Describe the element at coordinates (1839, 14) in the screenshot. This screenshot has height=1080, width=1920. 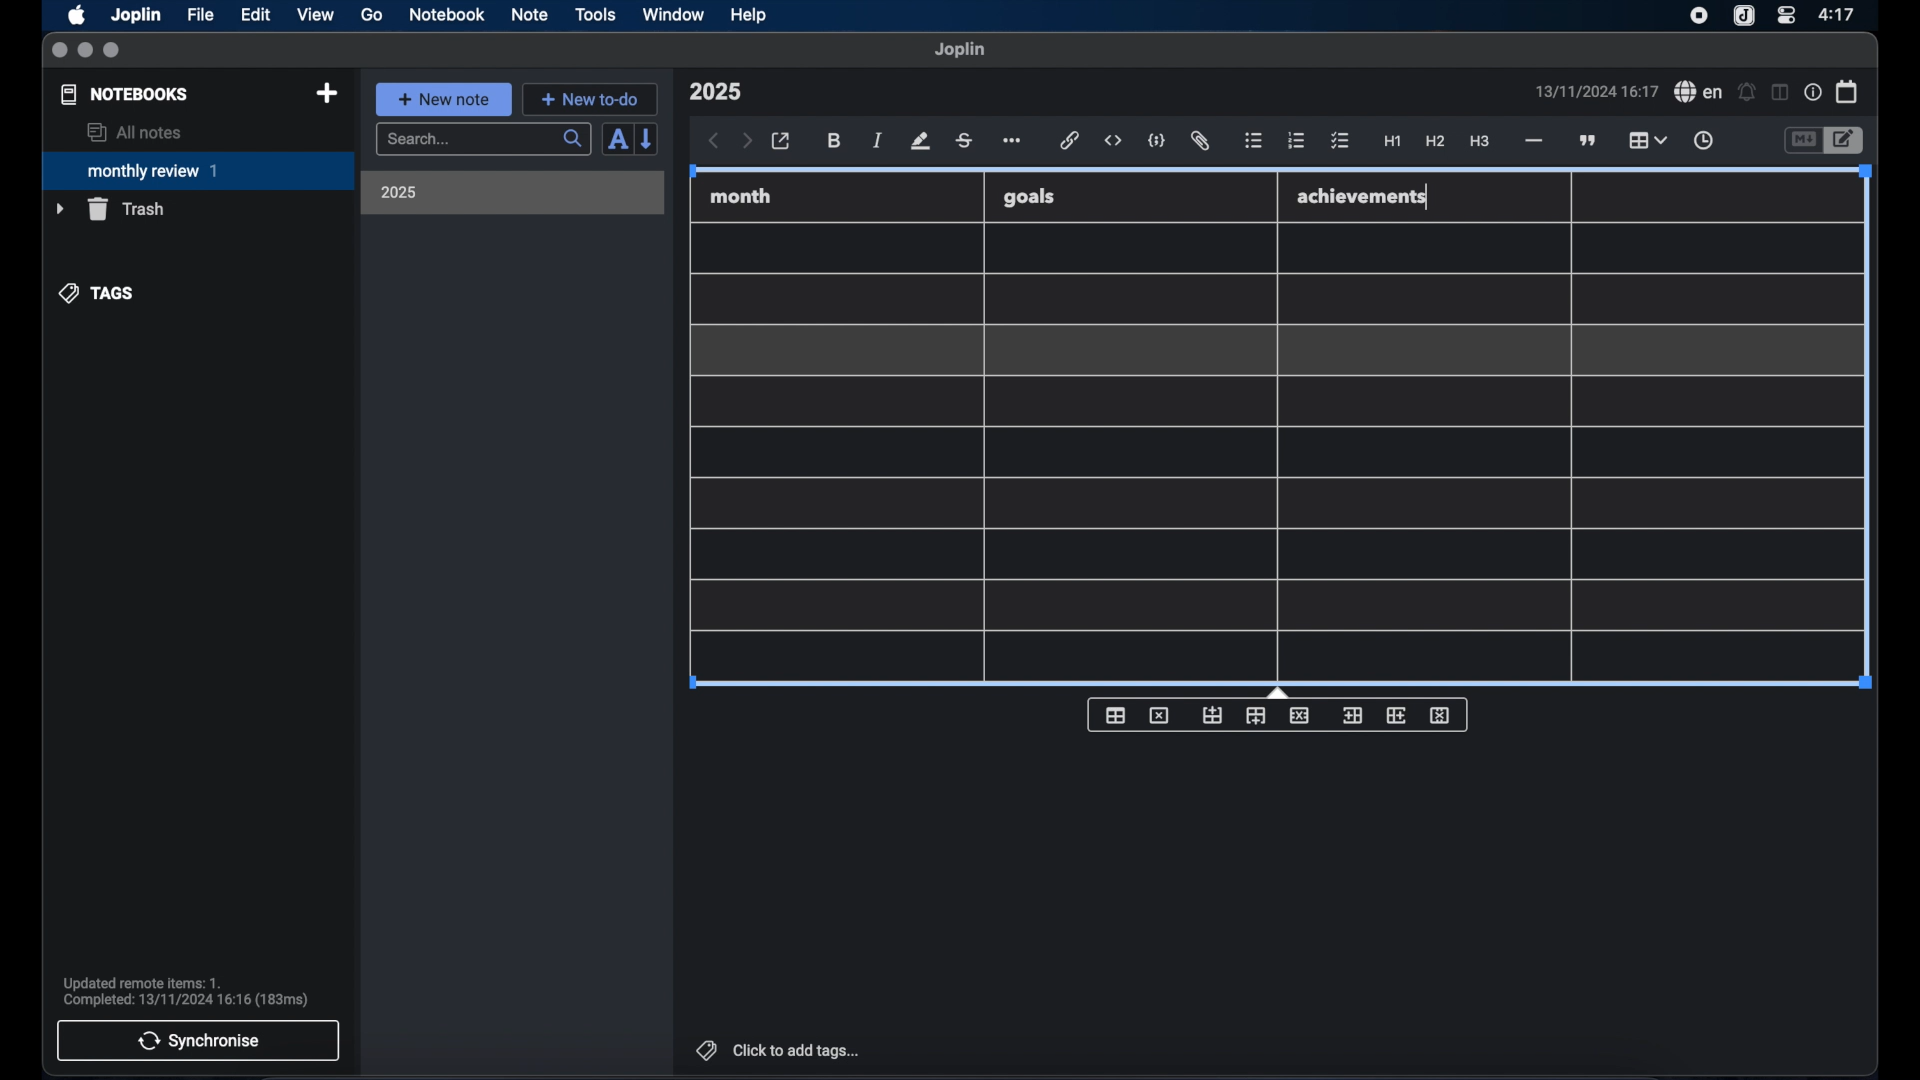
I see `time` at that location.